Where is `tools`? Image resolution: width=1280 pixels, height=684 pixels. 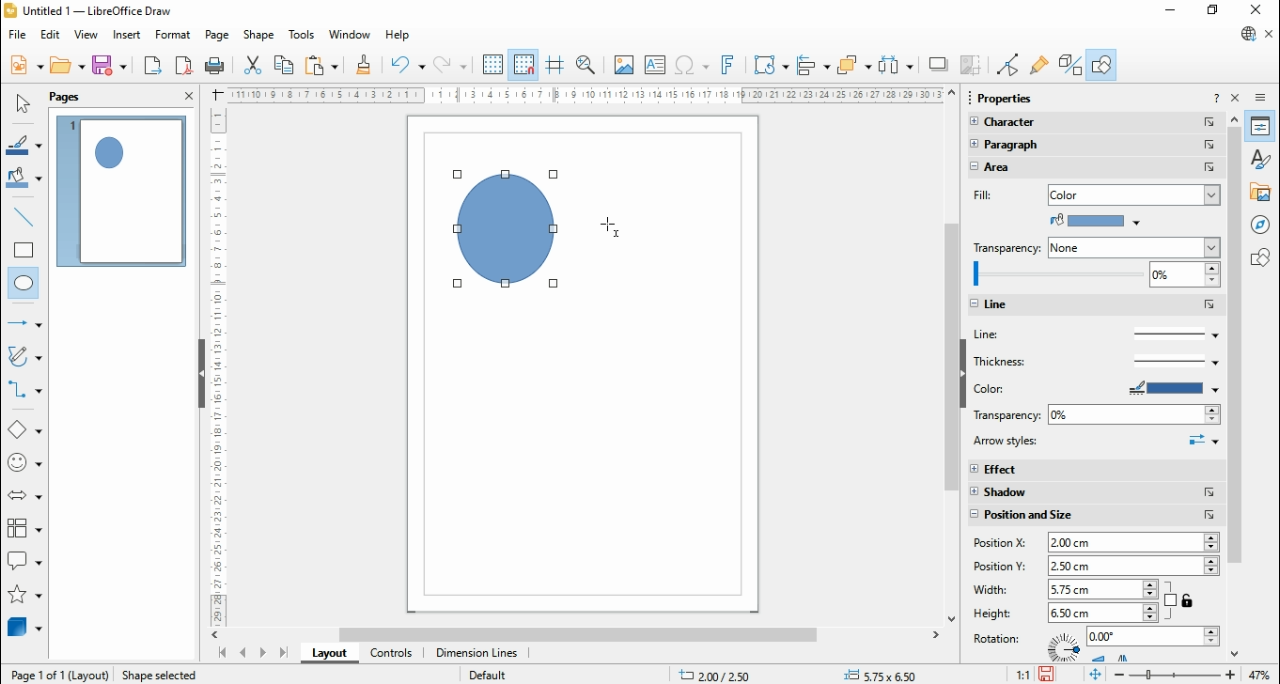 tools is located at coordinates (303, 36).